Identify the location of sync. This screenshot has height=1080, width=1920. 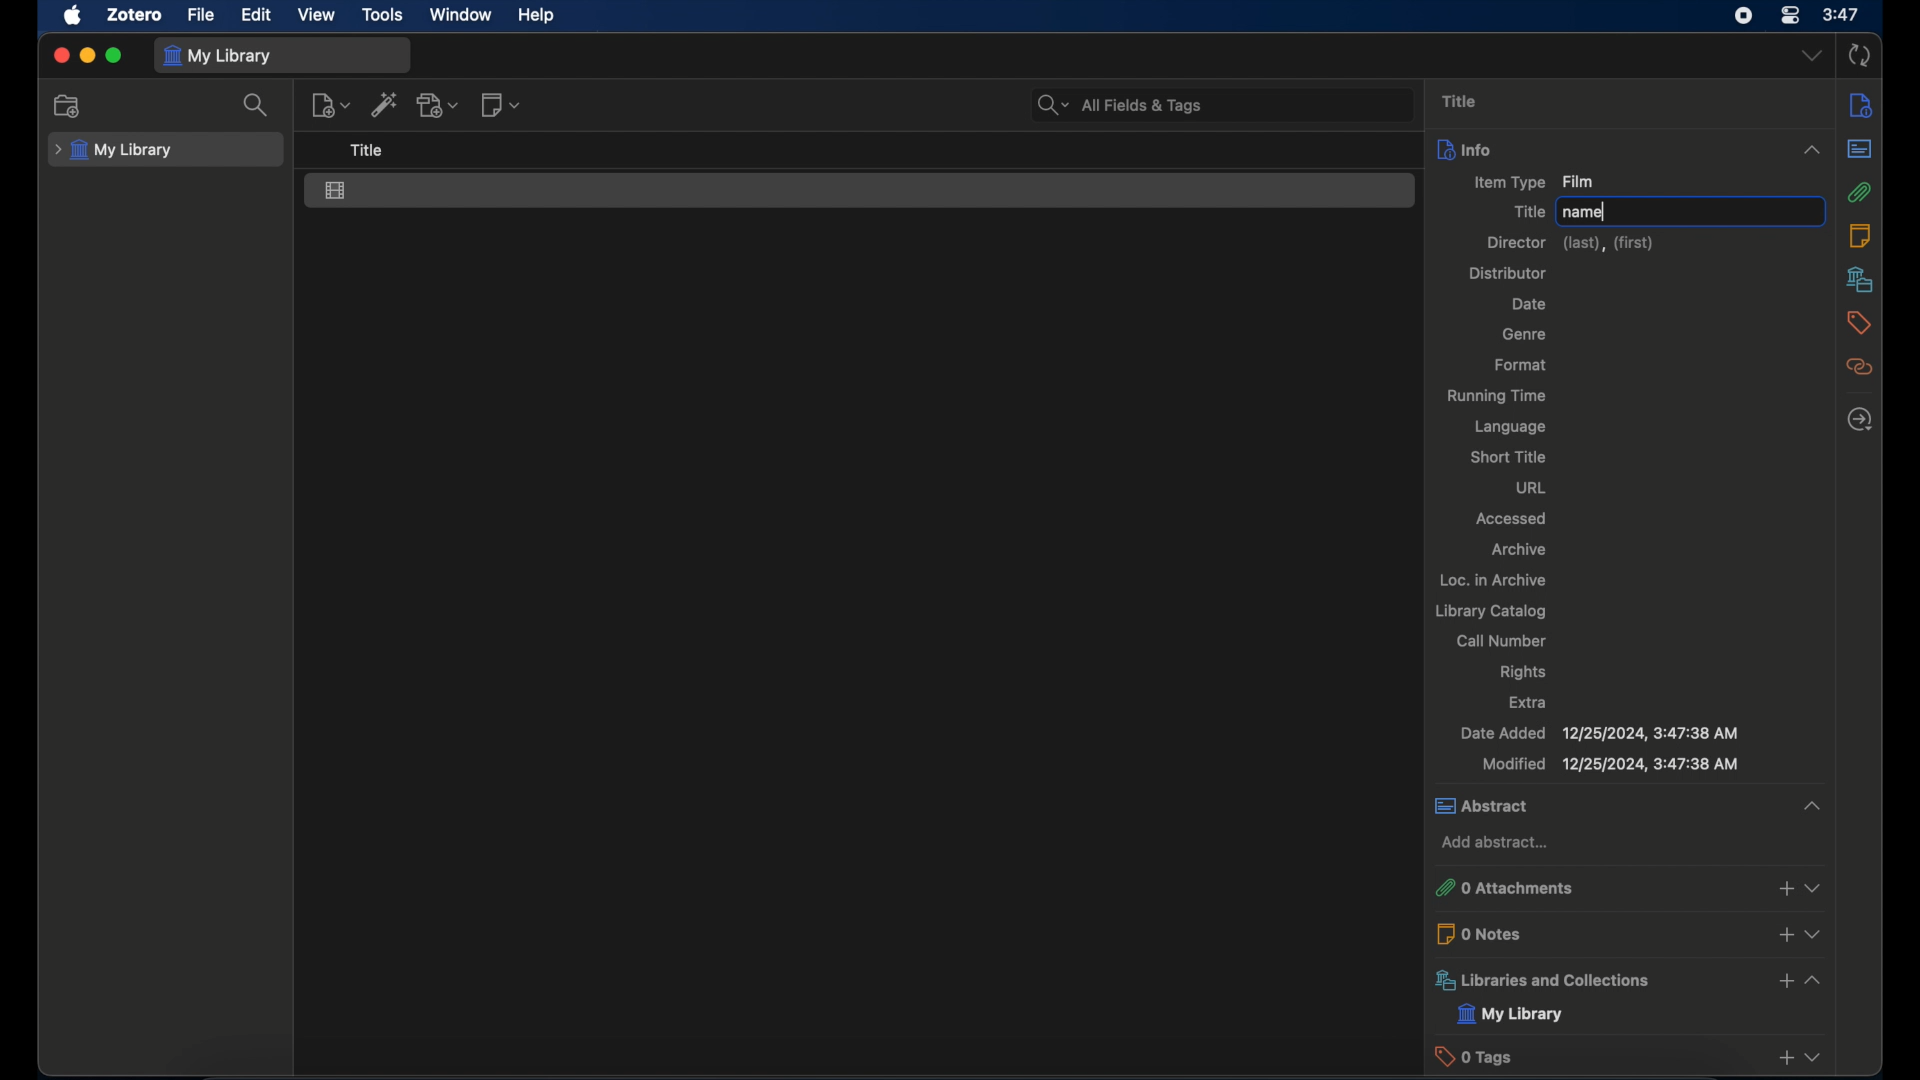
(1861, 55).